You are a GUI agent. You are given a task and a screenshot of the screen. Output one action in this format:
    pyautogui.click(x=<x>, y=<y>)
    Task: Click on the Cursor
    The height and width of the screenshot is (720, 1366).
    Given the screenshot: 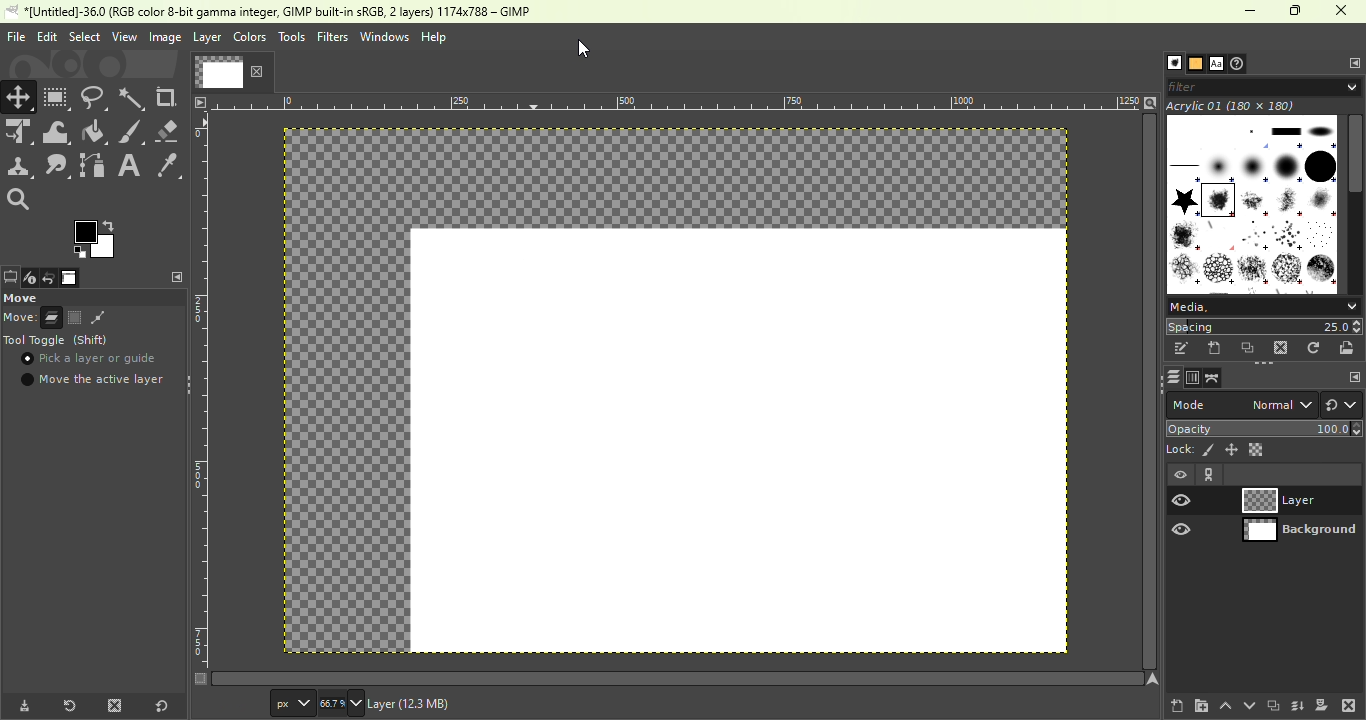 What is the action you would take?
    pyautogui.click(x=584, y=49)
    